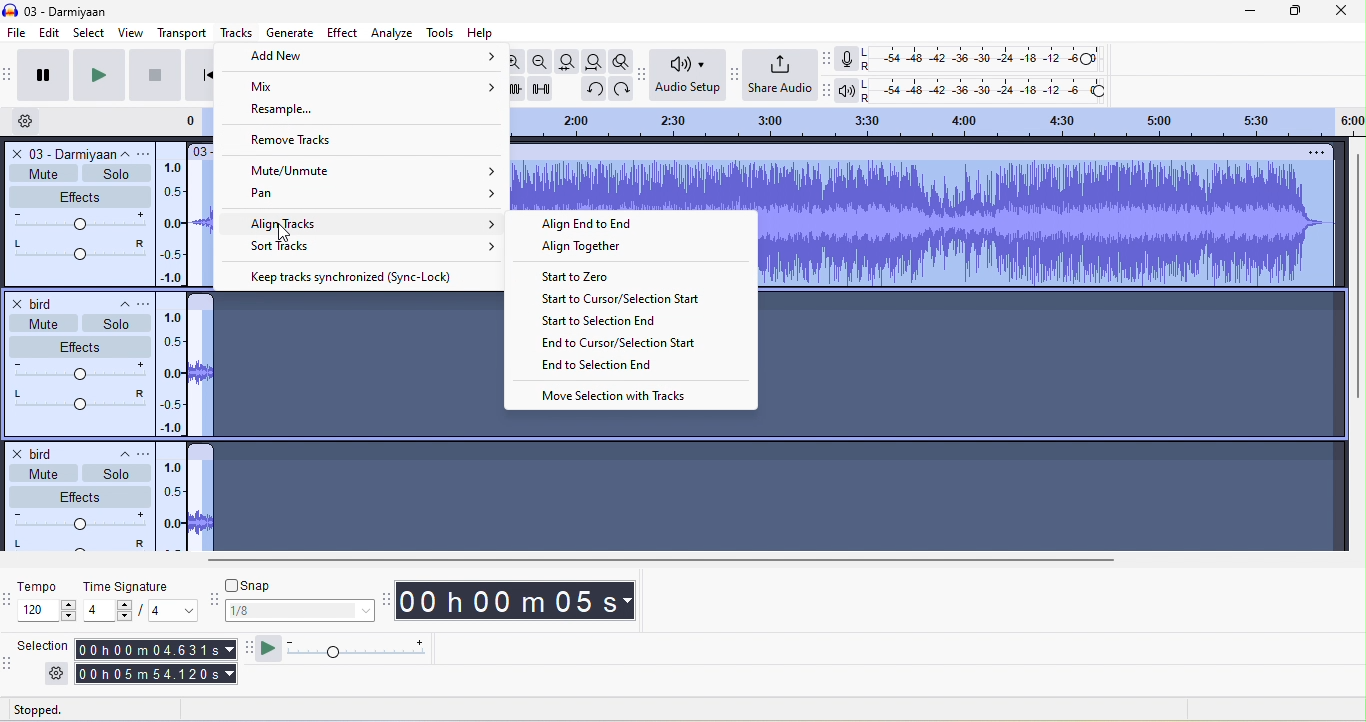 Image resolution: width=1366 pixels, height=722 pixels. What do you see at coordinates (984, 59) in the screenshot?
I see `recording level` at bounding box center [984, 59].